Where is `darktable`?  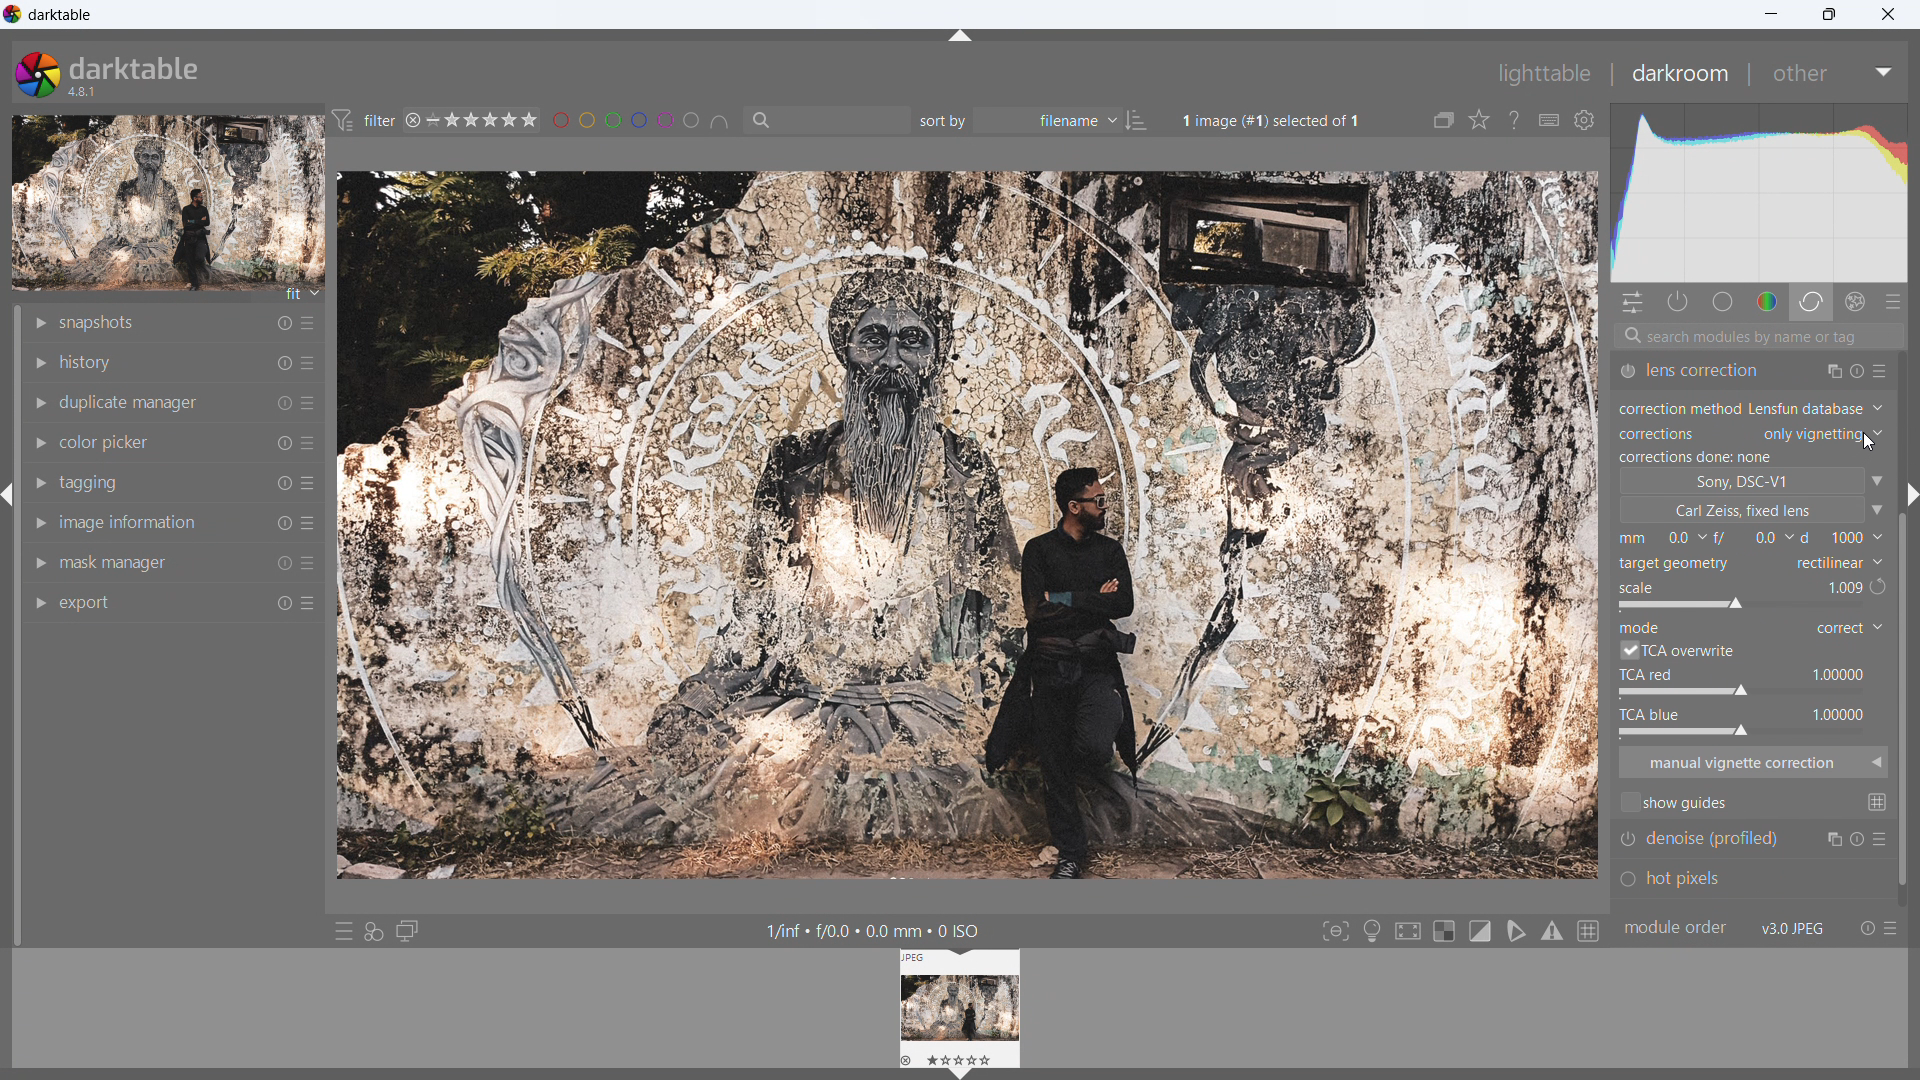
darktable is located at coordinates (136, 67).